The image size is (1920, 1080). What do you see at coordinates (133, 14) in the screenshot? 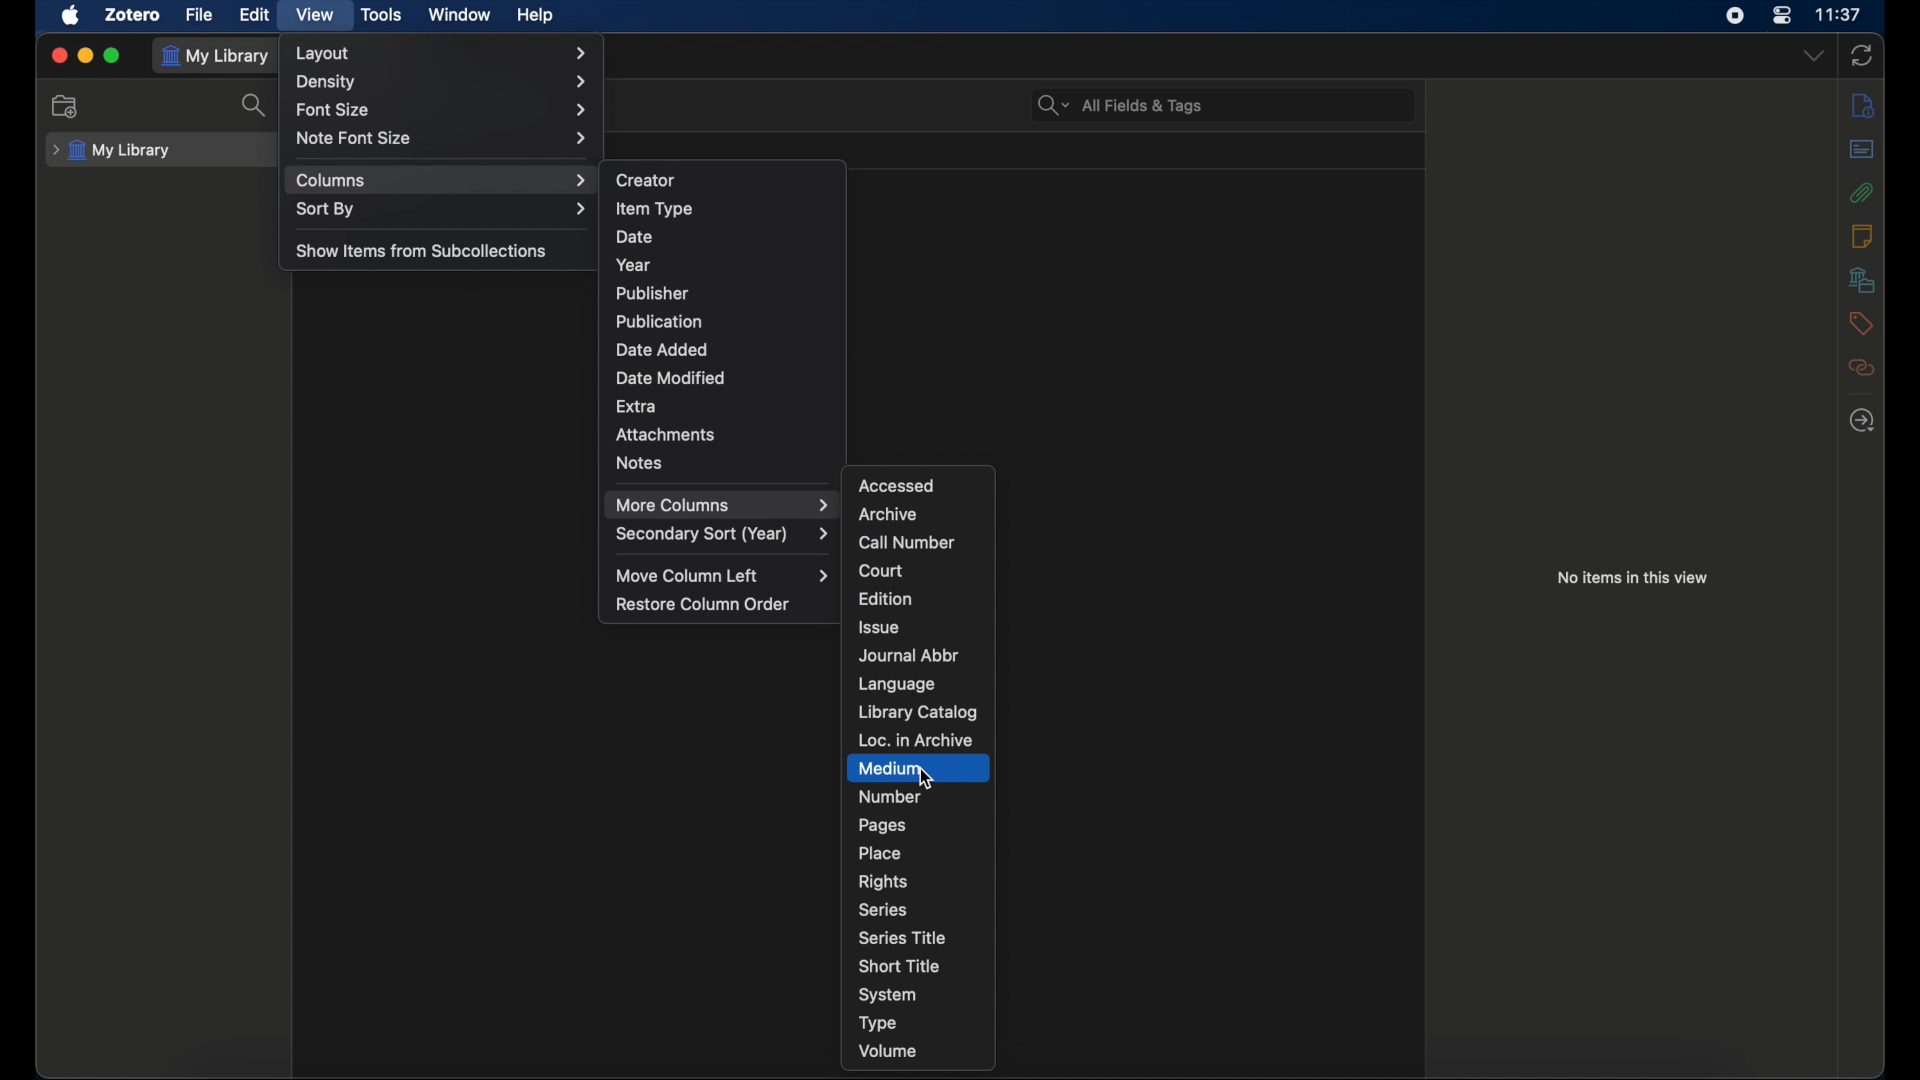
I see `zotero` at bounding box center [133, 14].